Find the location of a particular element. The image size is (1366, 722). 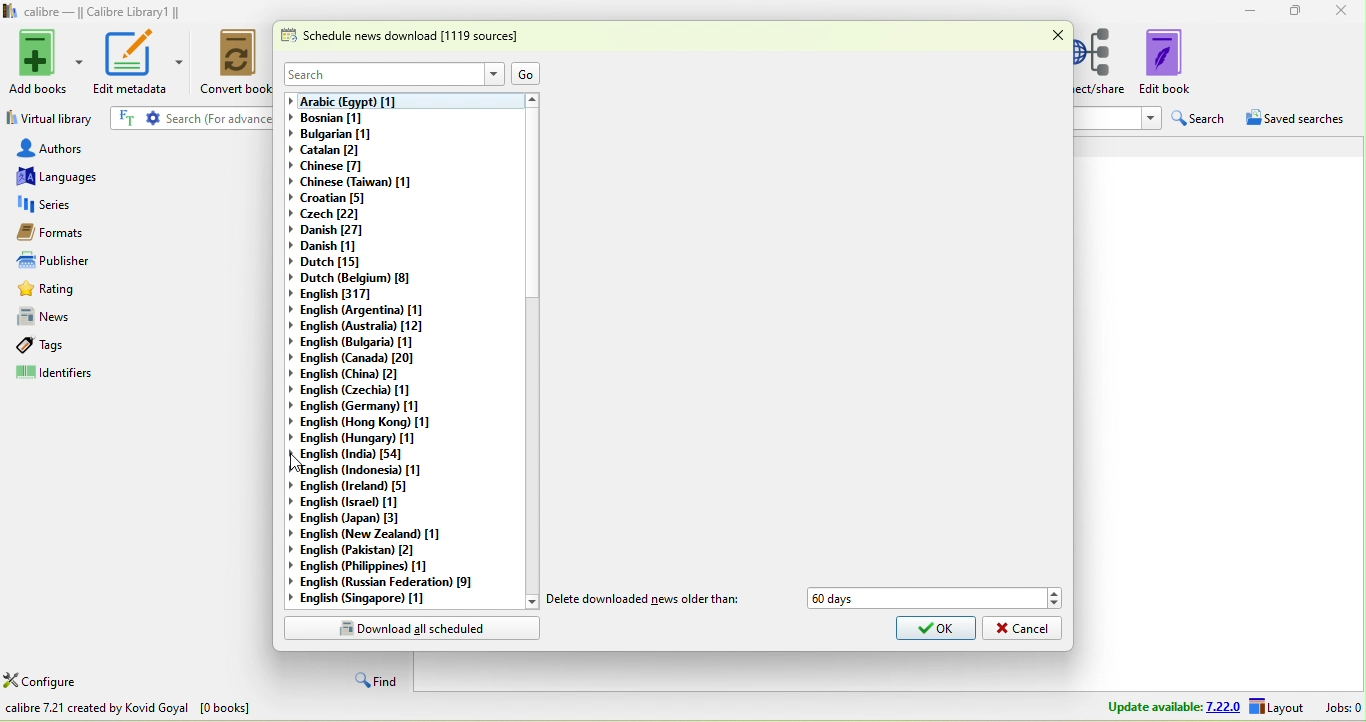

layout is located at coordinates (1278, 705).